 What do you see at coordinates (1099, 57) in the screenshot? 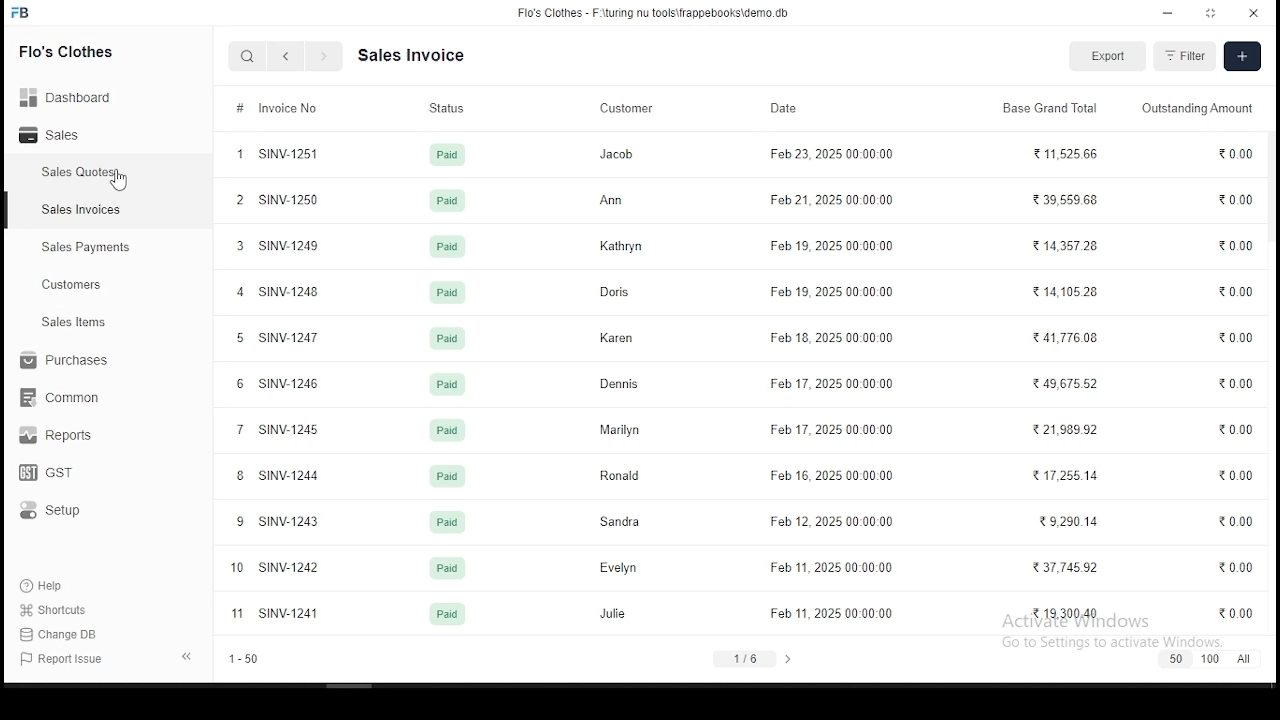
I see `export` at bounding box center [1099, 57].